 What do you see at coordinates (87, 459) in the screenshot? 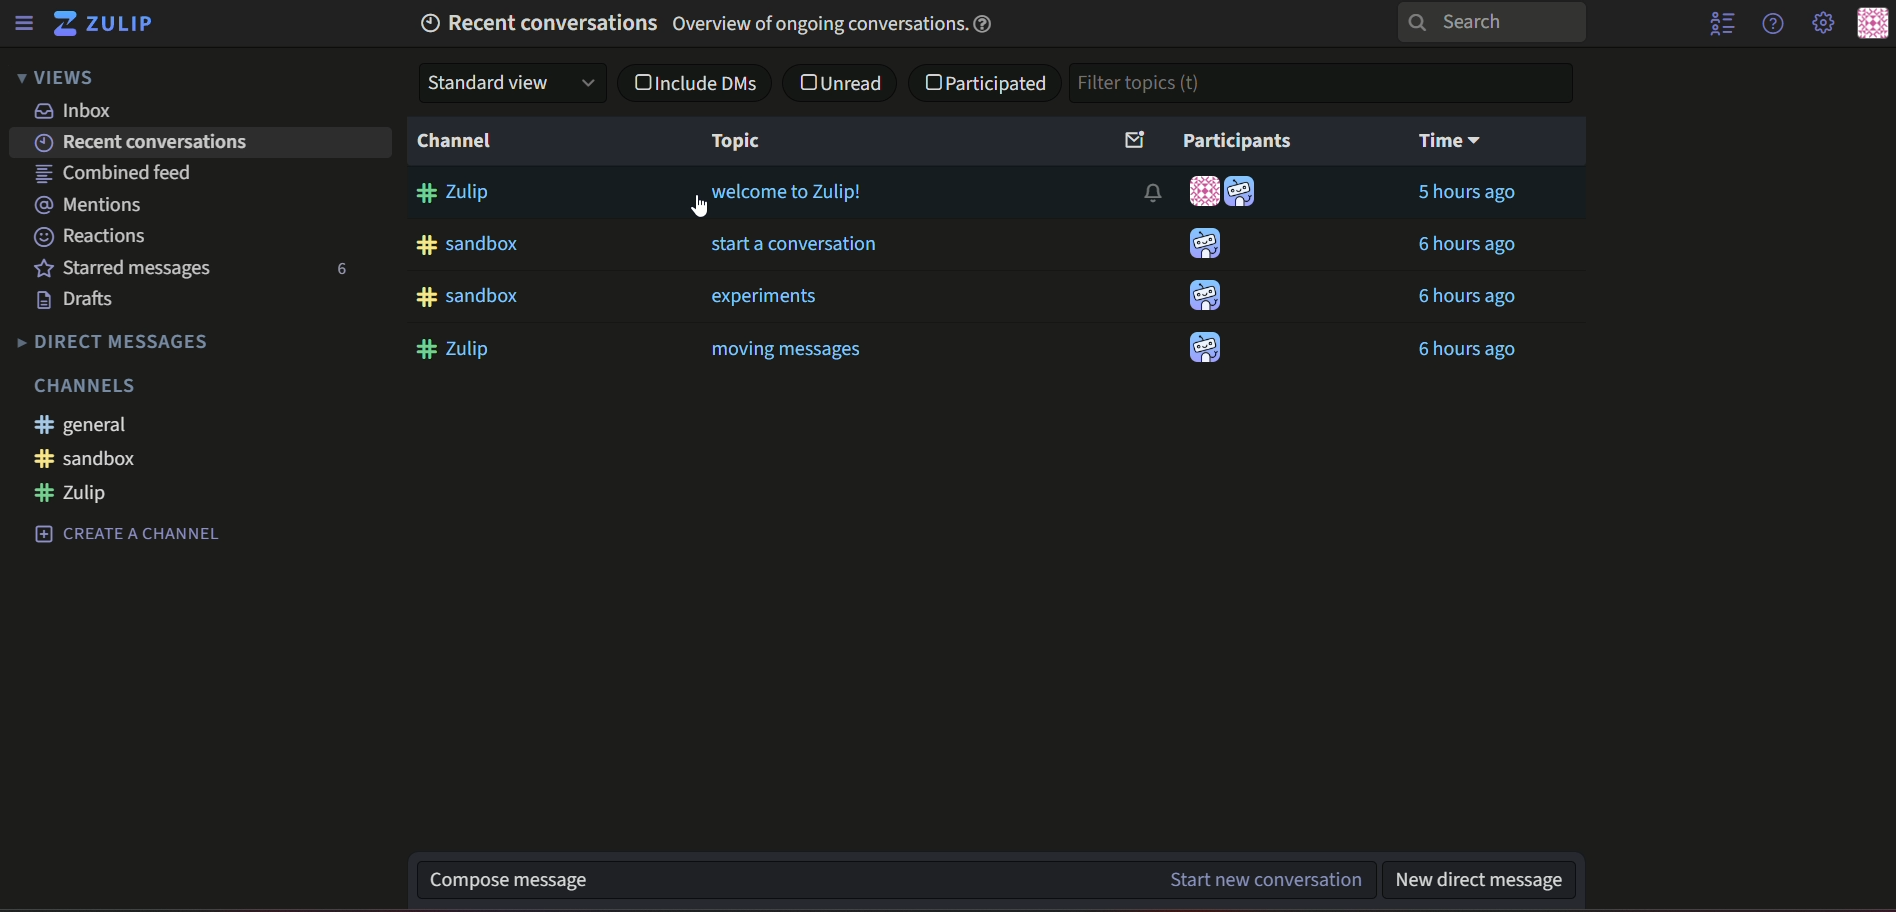
I see `#sandbox` at bounding box center [87, 459].